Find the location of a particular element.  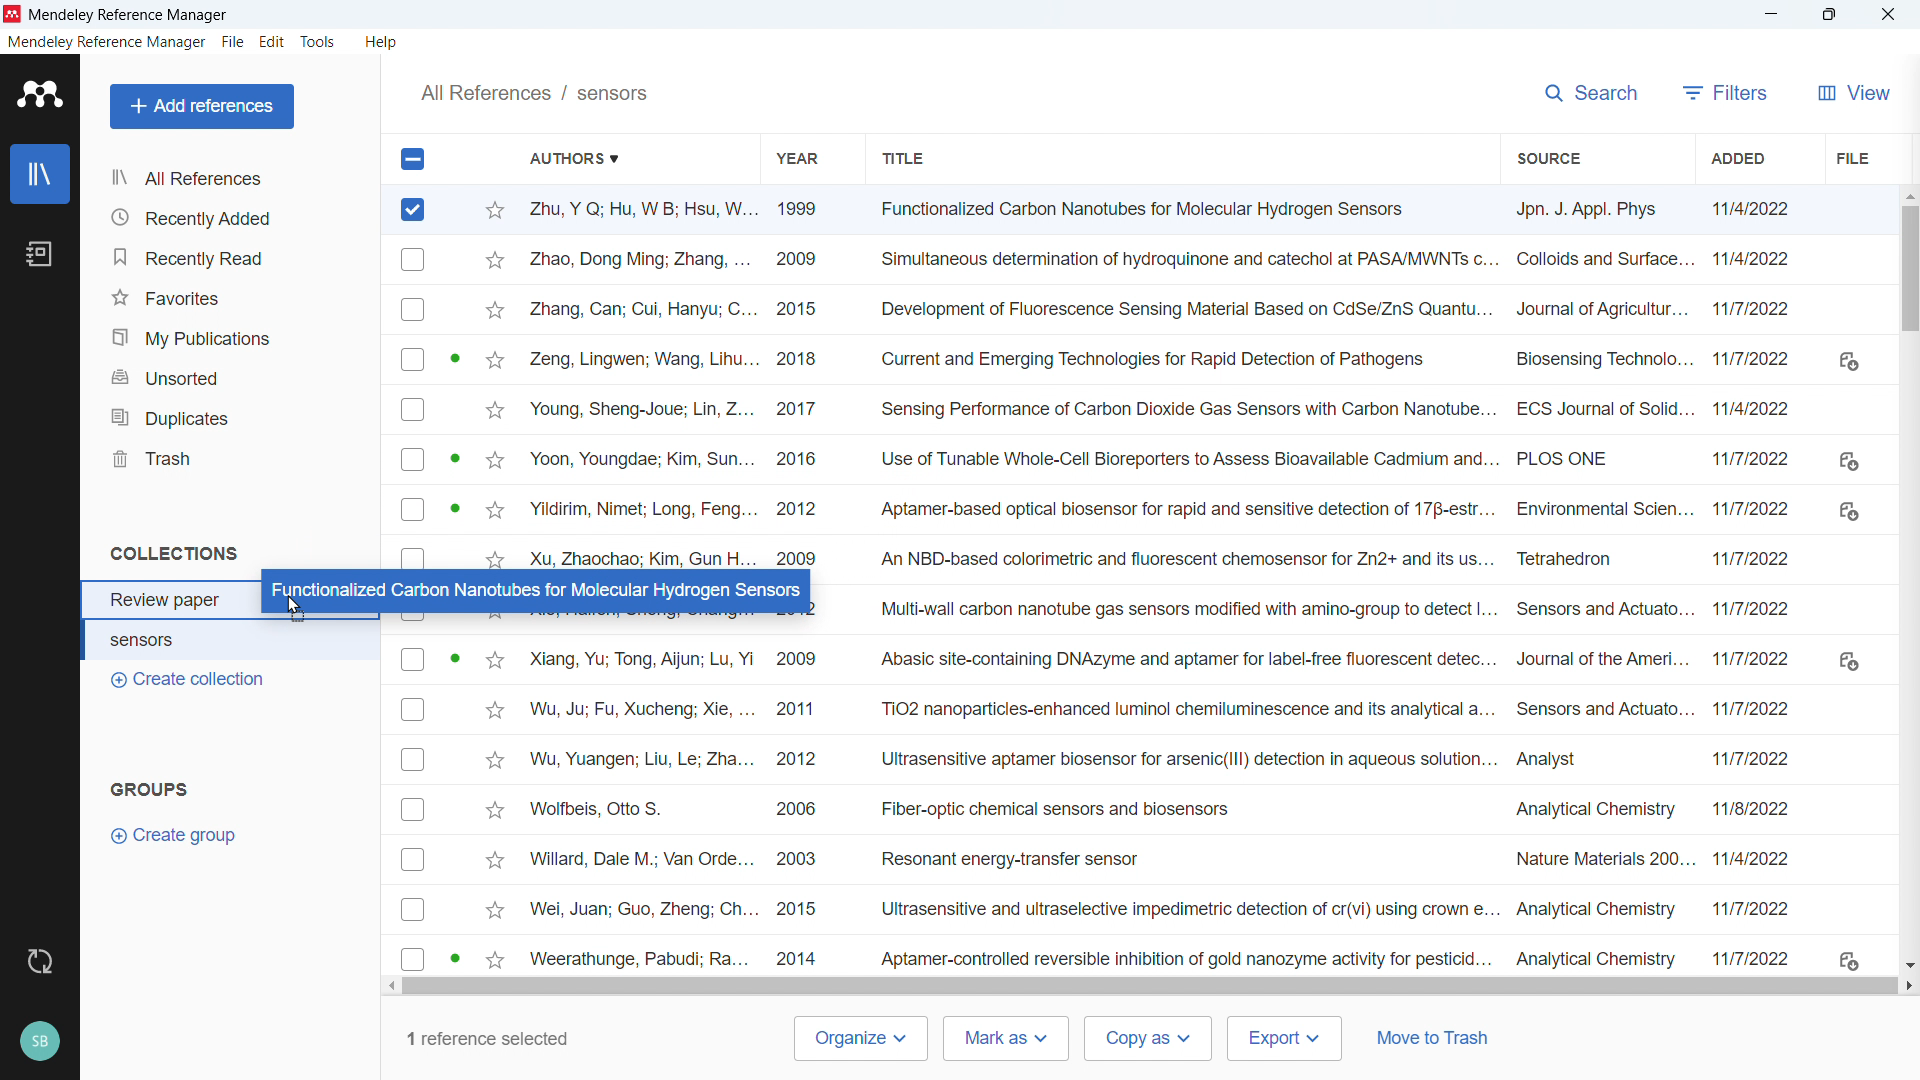

Collection 2  is located at coordinates (233, 639).